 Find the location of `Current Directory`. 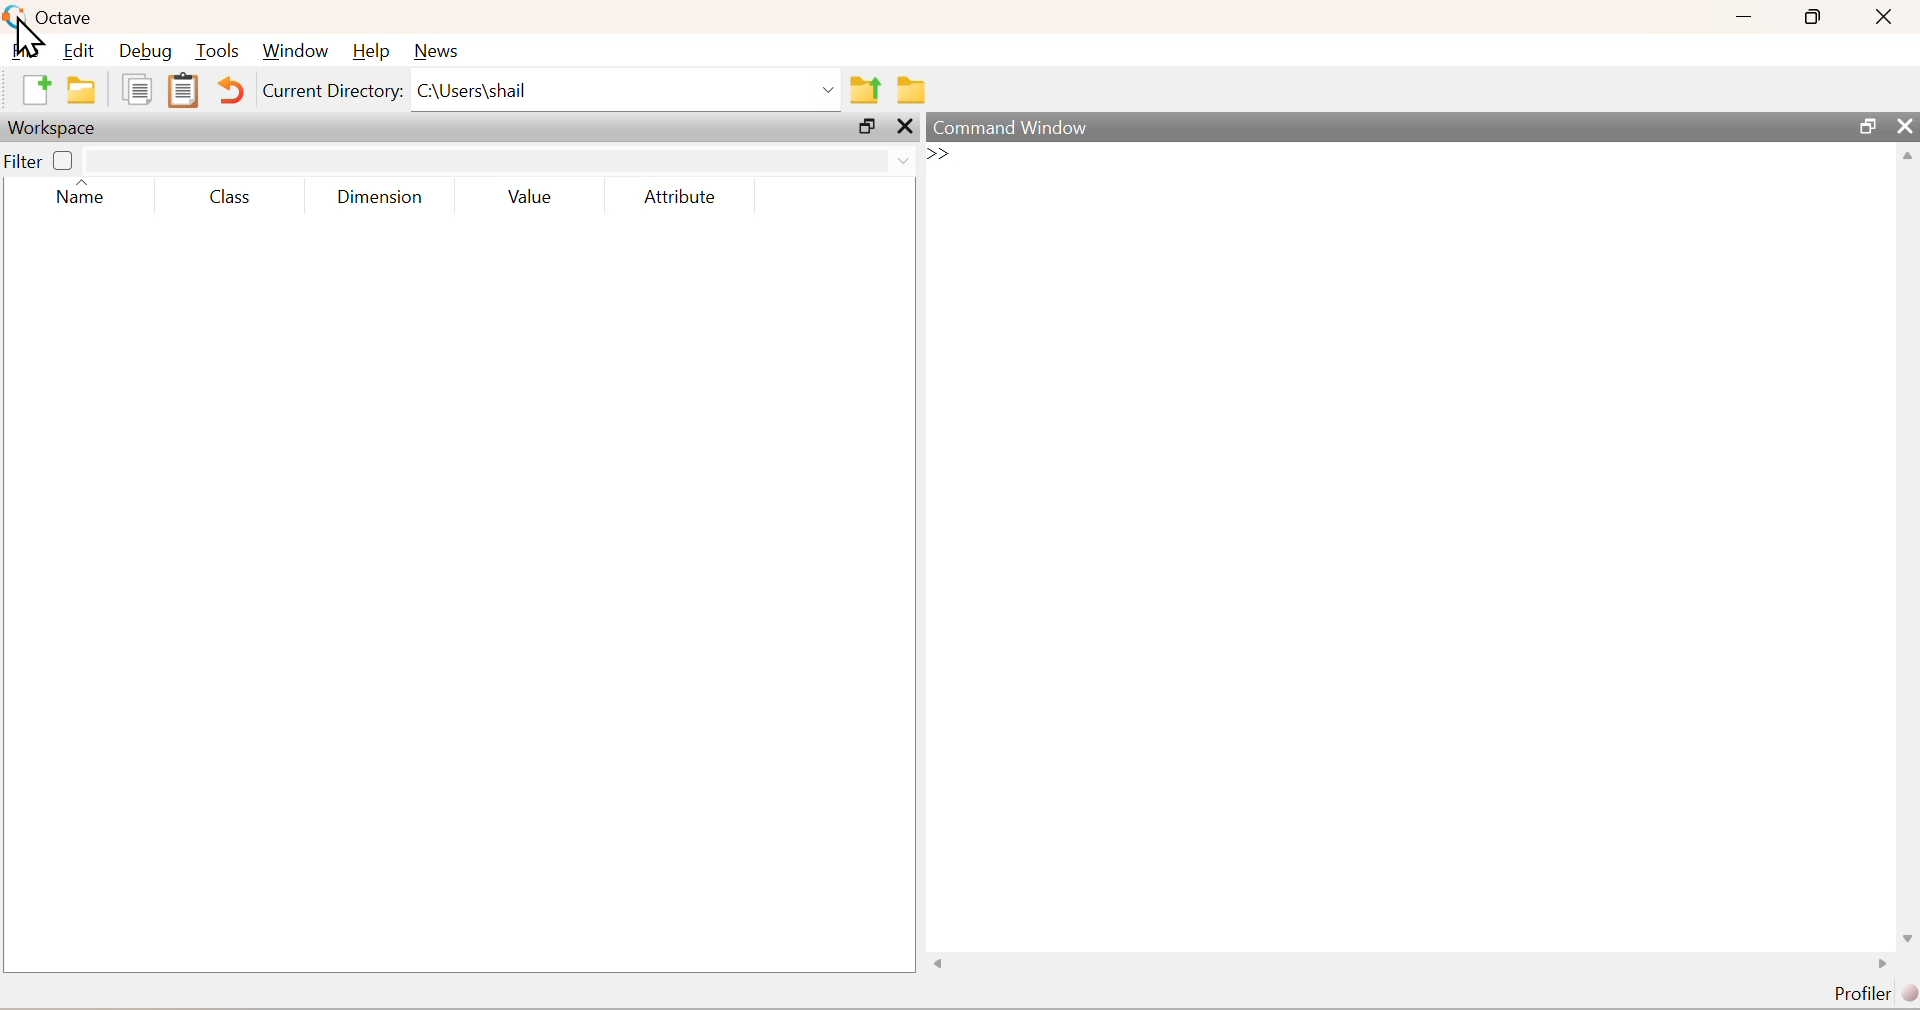

Current Directory is located at coordinates (333, 92).